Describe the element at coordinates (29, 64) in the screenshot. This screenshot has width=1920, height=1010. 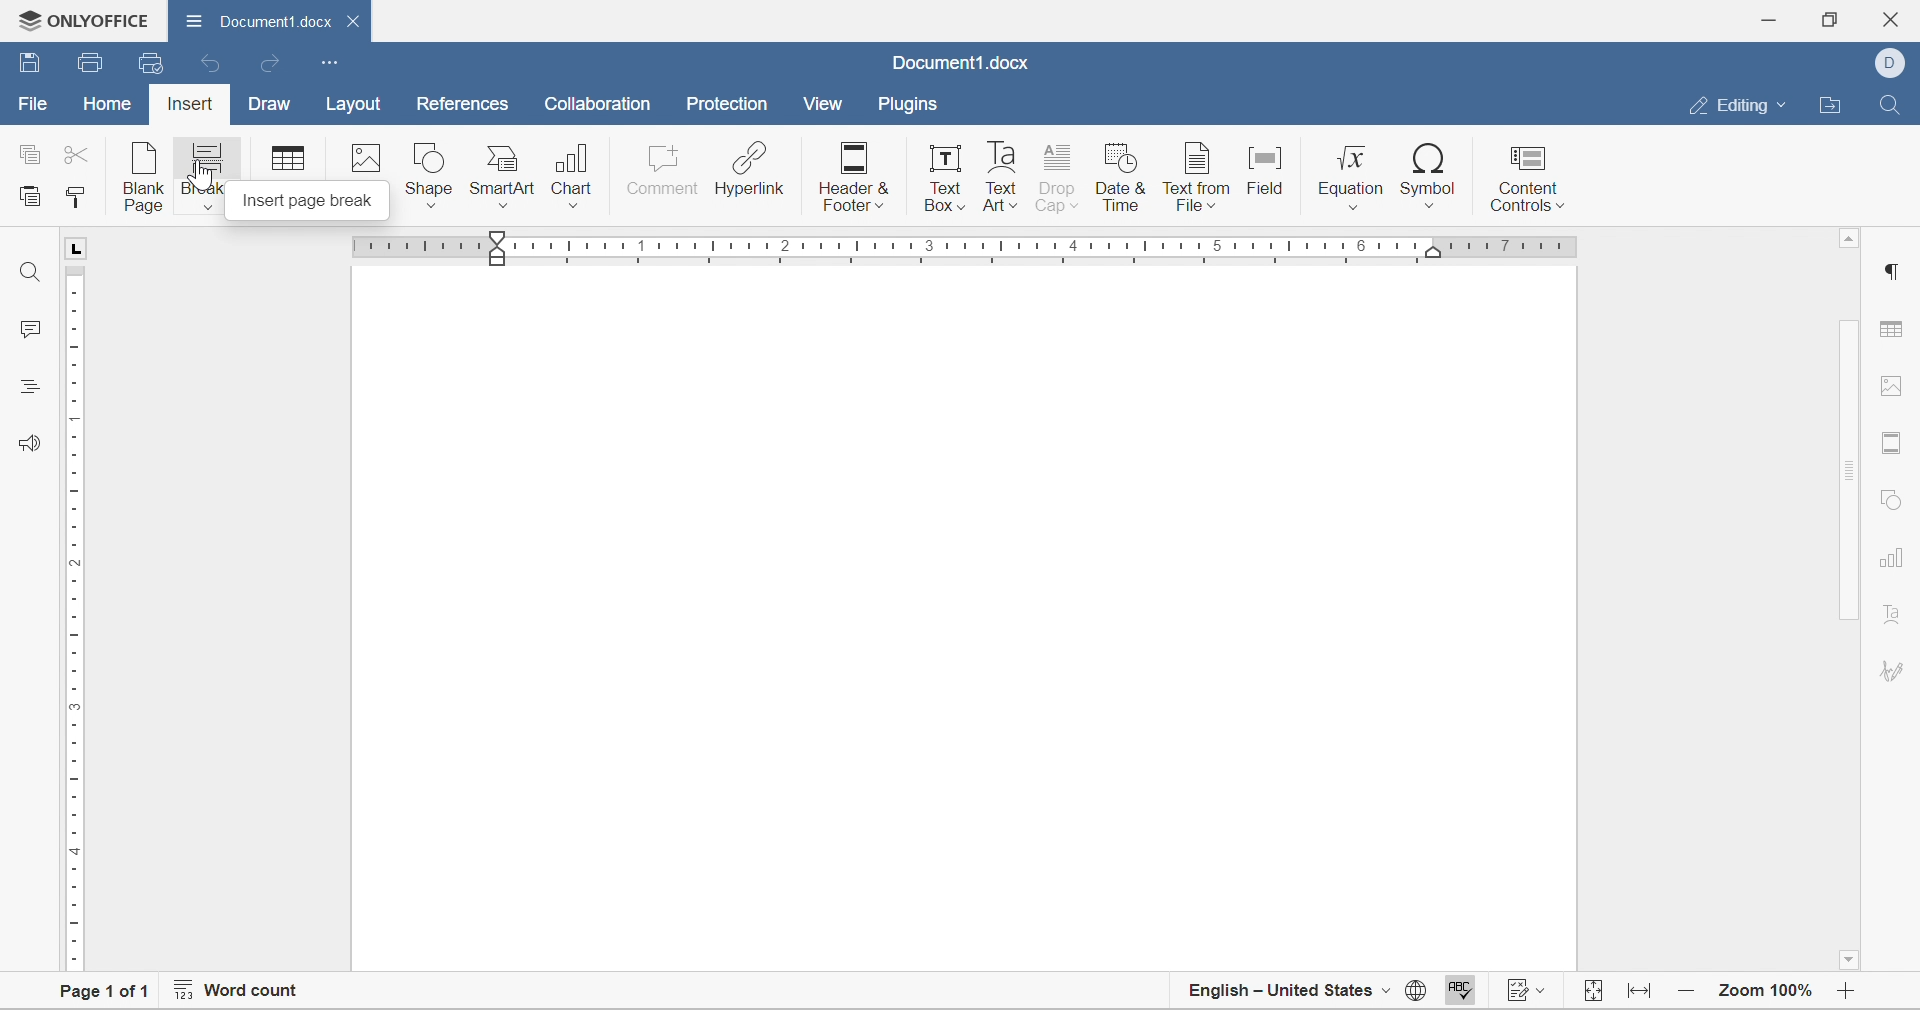
I see `Save` at that location.